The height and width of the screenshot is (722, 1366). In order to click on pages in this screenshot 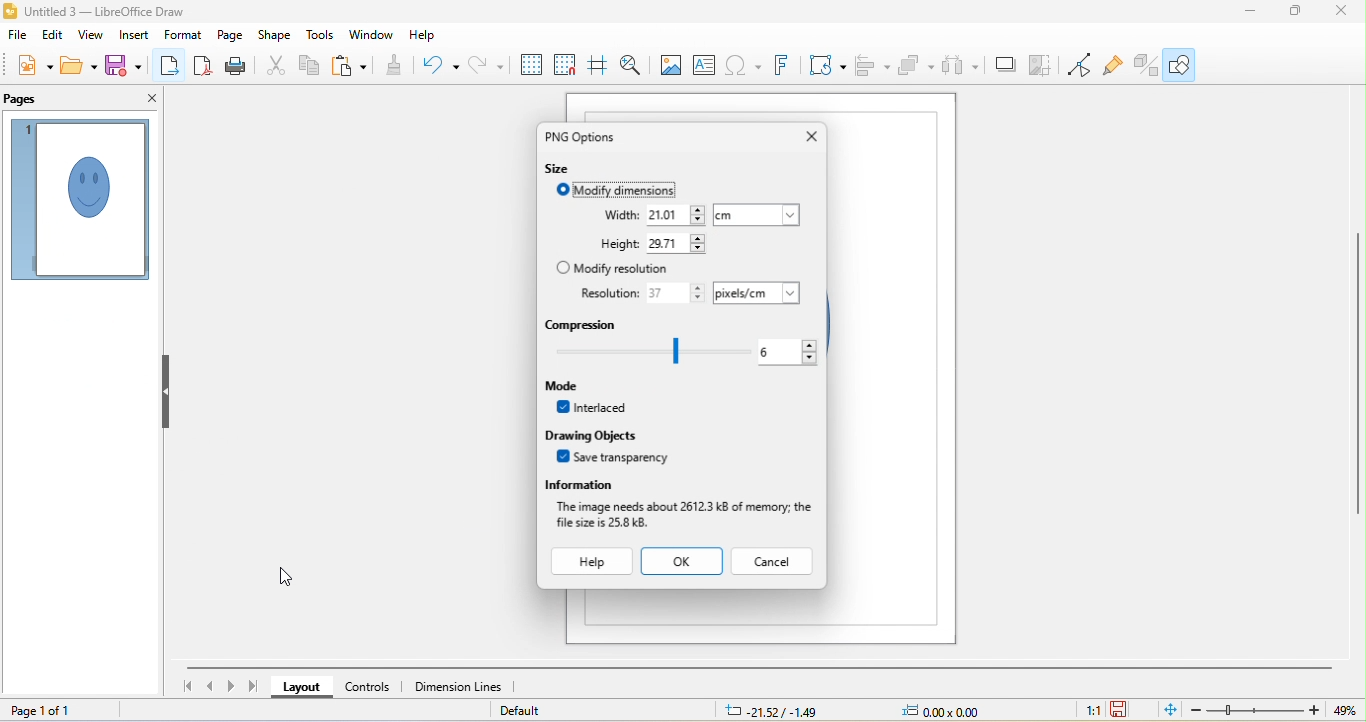, I will do `click(25, 99)`.